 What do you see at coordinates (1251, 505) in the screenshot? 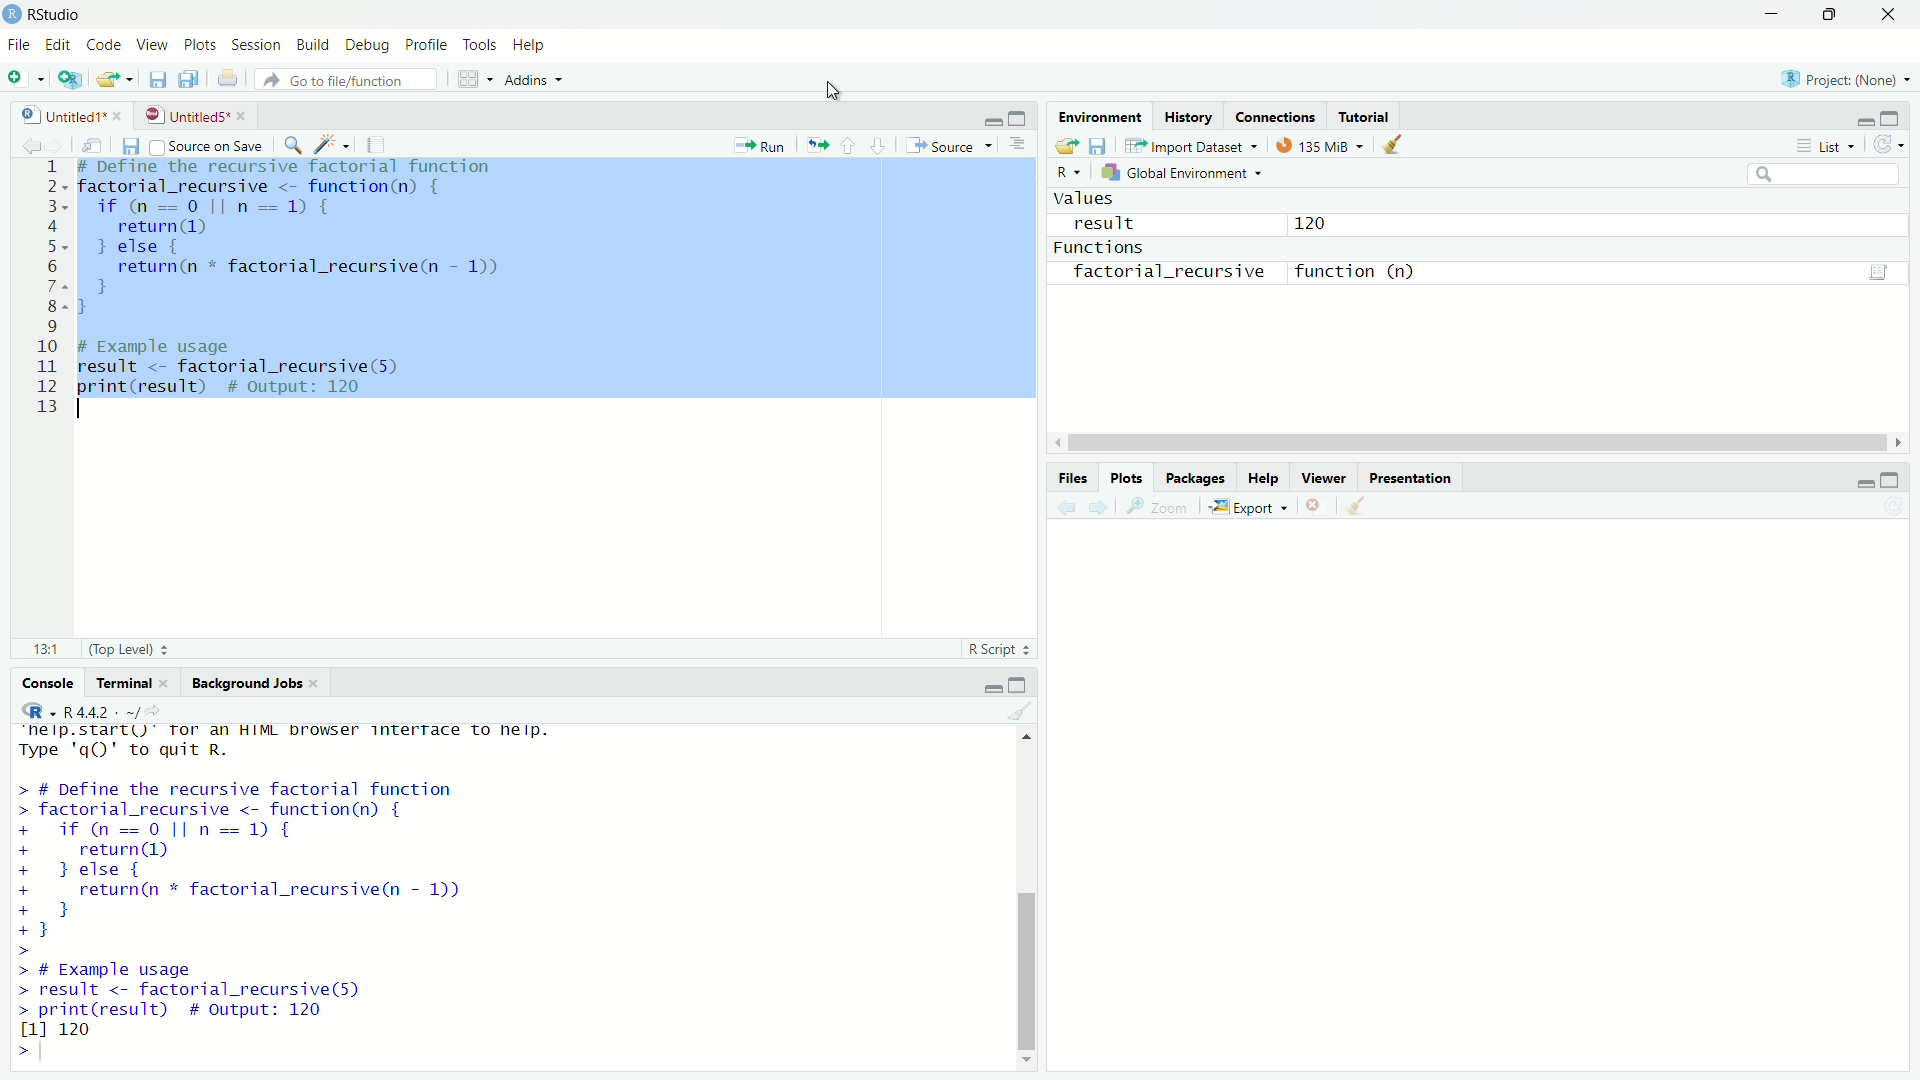
I see `Export` at bounding box center [1251, 505].